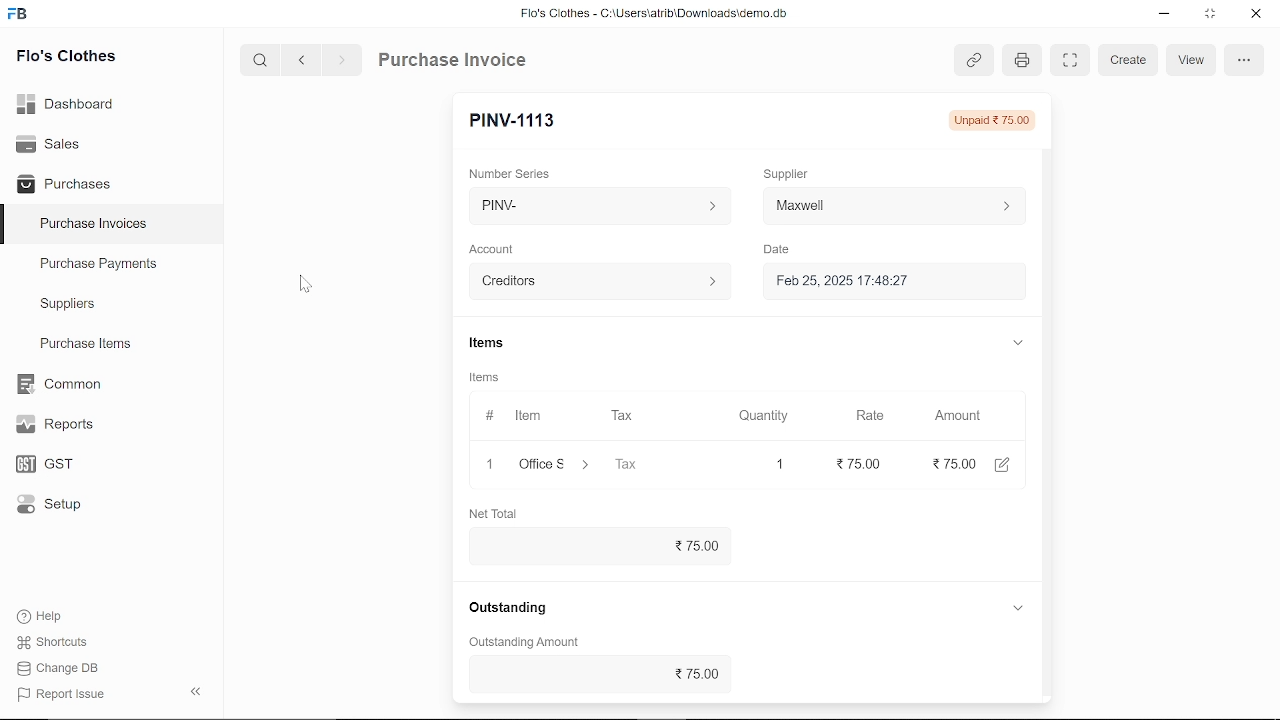 The width and height of the screenshot is (1280, 720). What do you see at coordinates (61, 384) in the screenshot?
I see `Common` at bounding box center [61, 384].